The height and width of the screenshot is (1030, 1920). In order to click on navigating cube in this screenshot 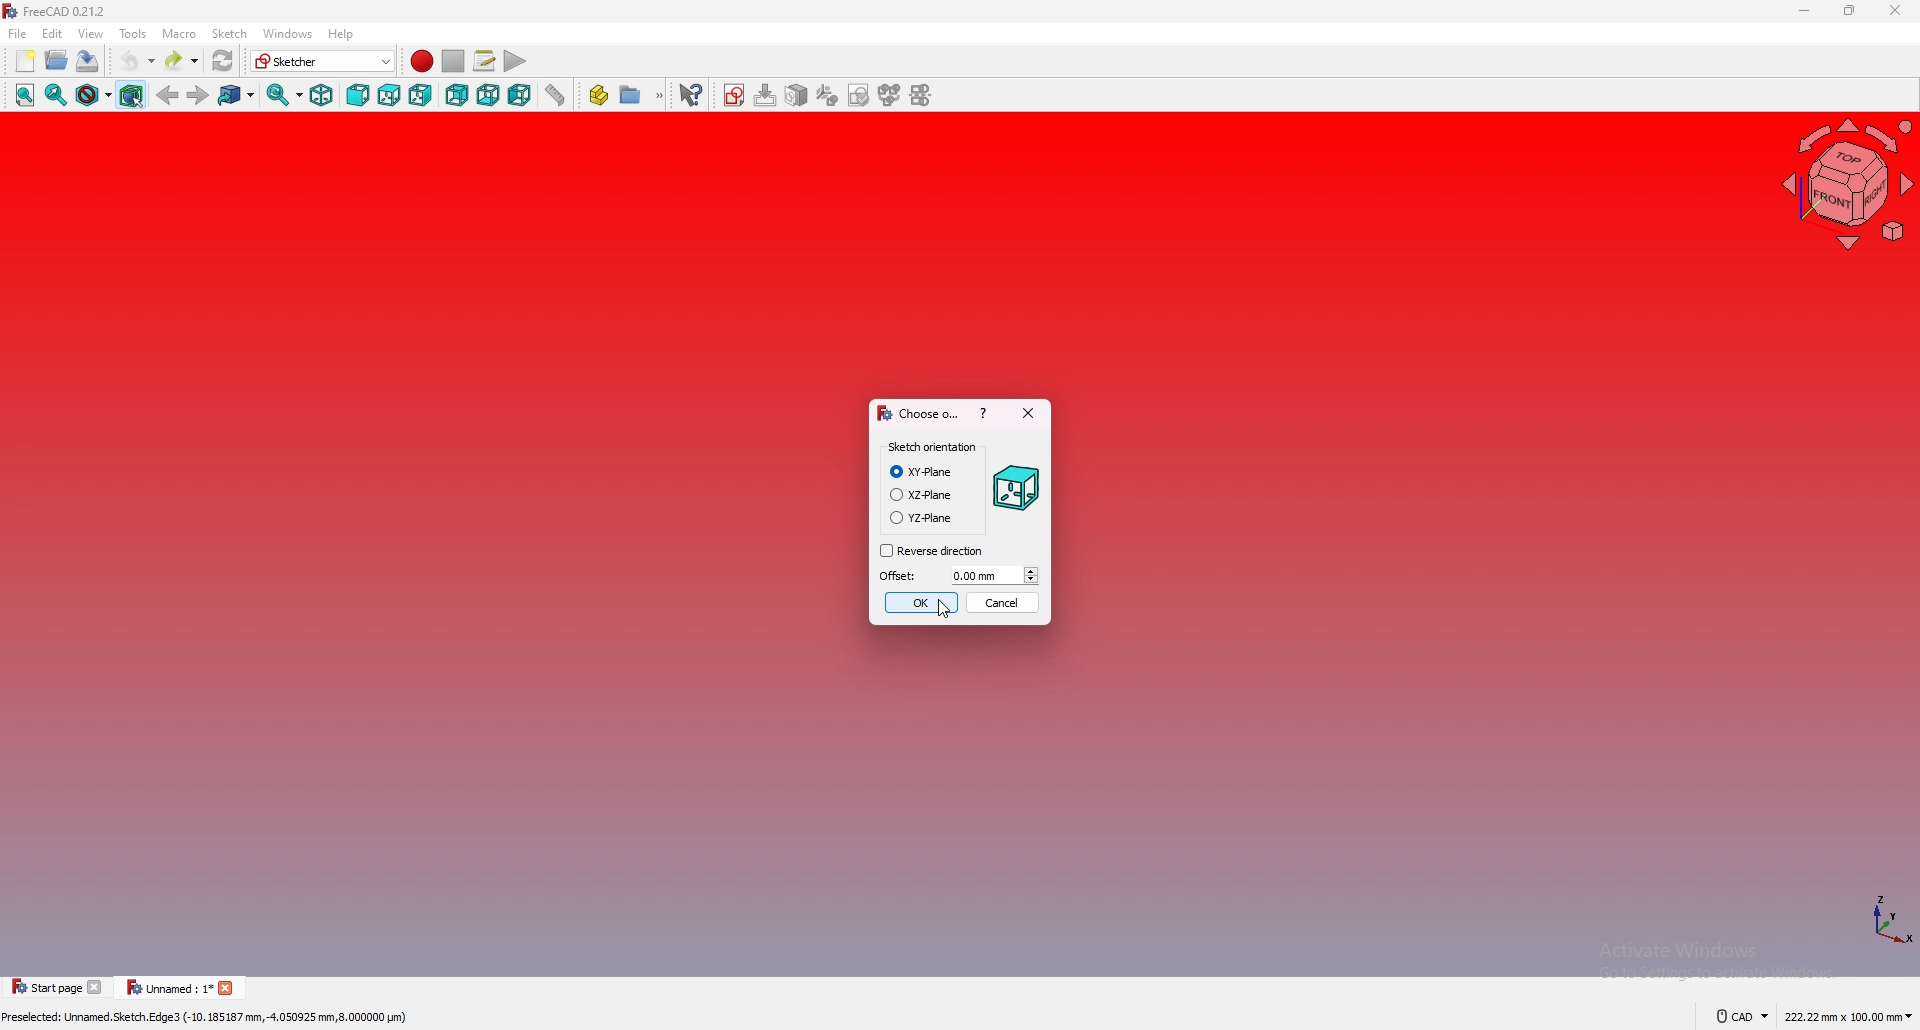, I will do `click(1851, 183)`.